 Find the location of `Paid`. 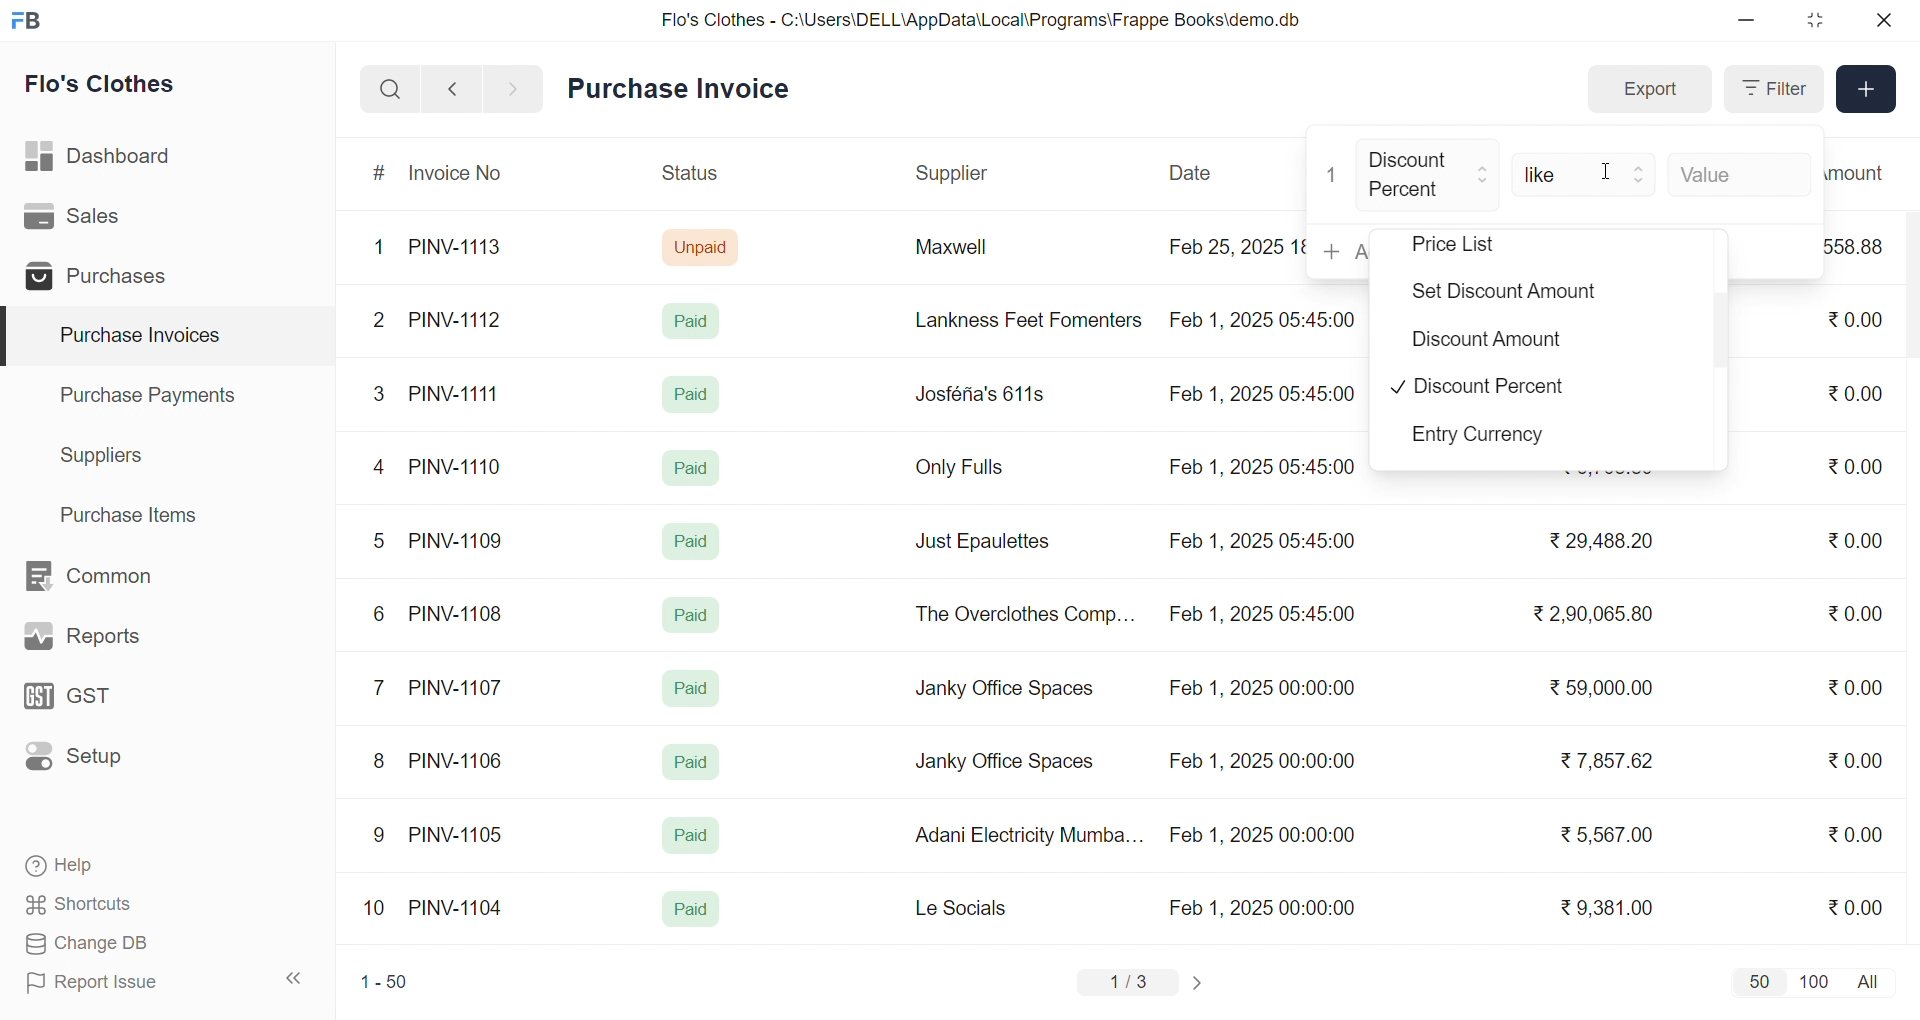

Paid is located at coordinates (691, 910).